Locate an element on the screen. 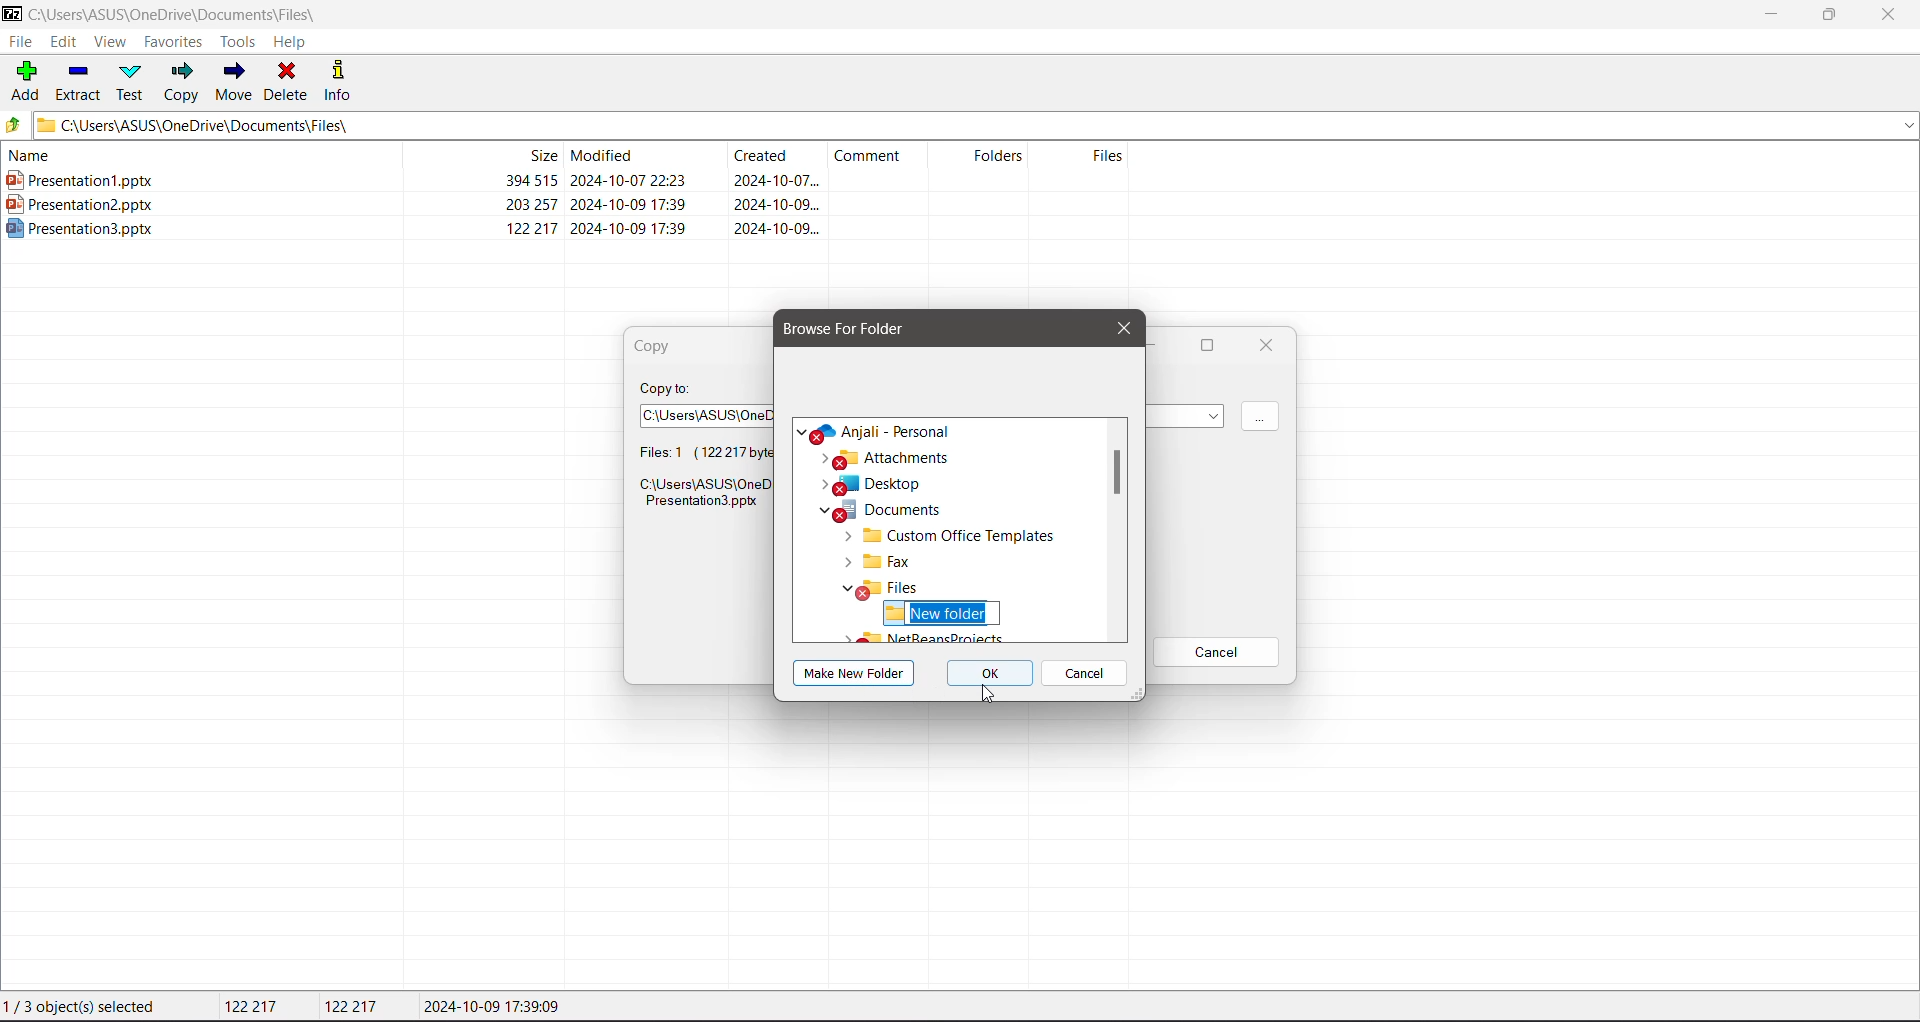  Created Date is located at coordinates (779, 158).